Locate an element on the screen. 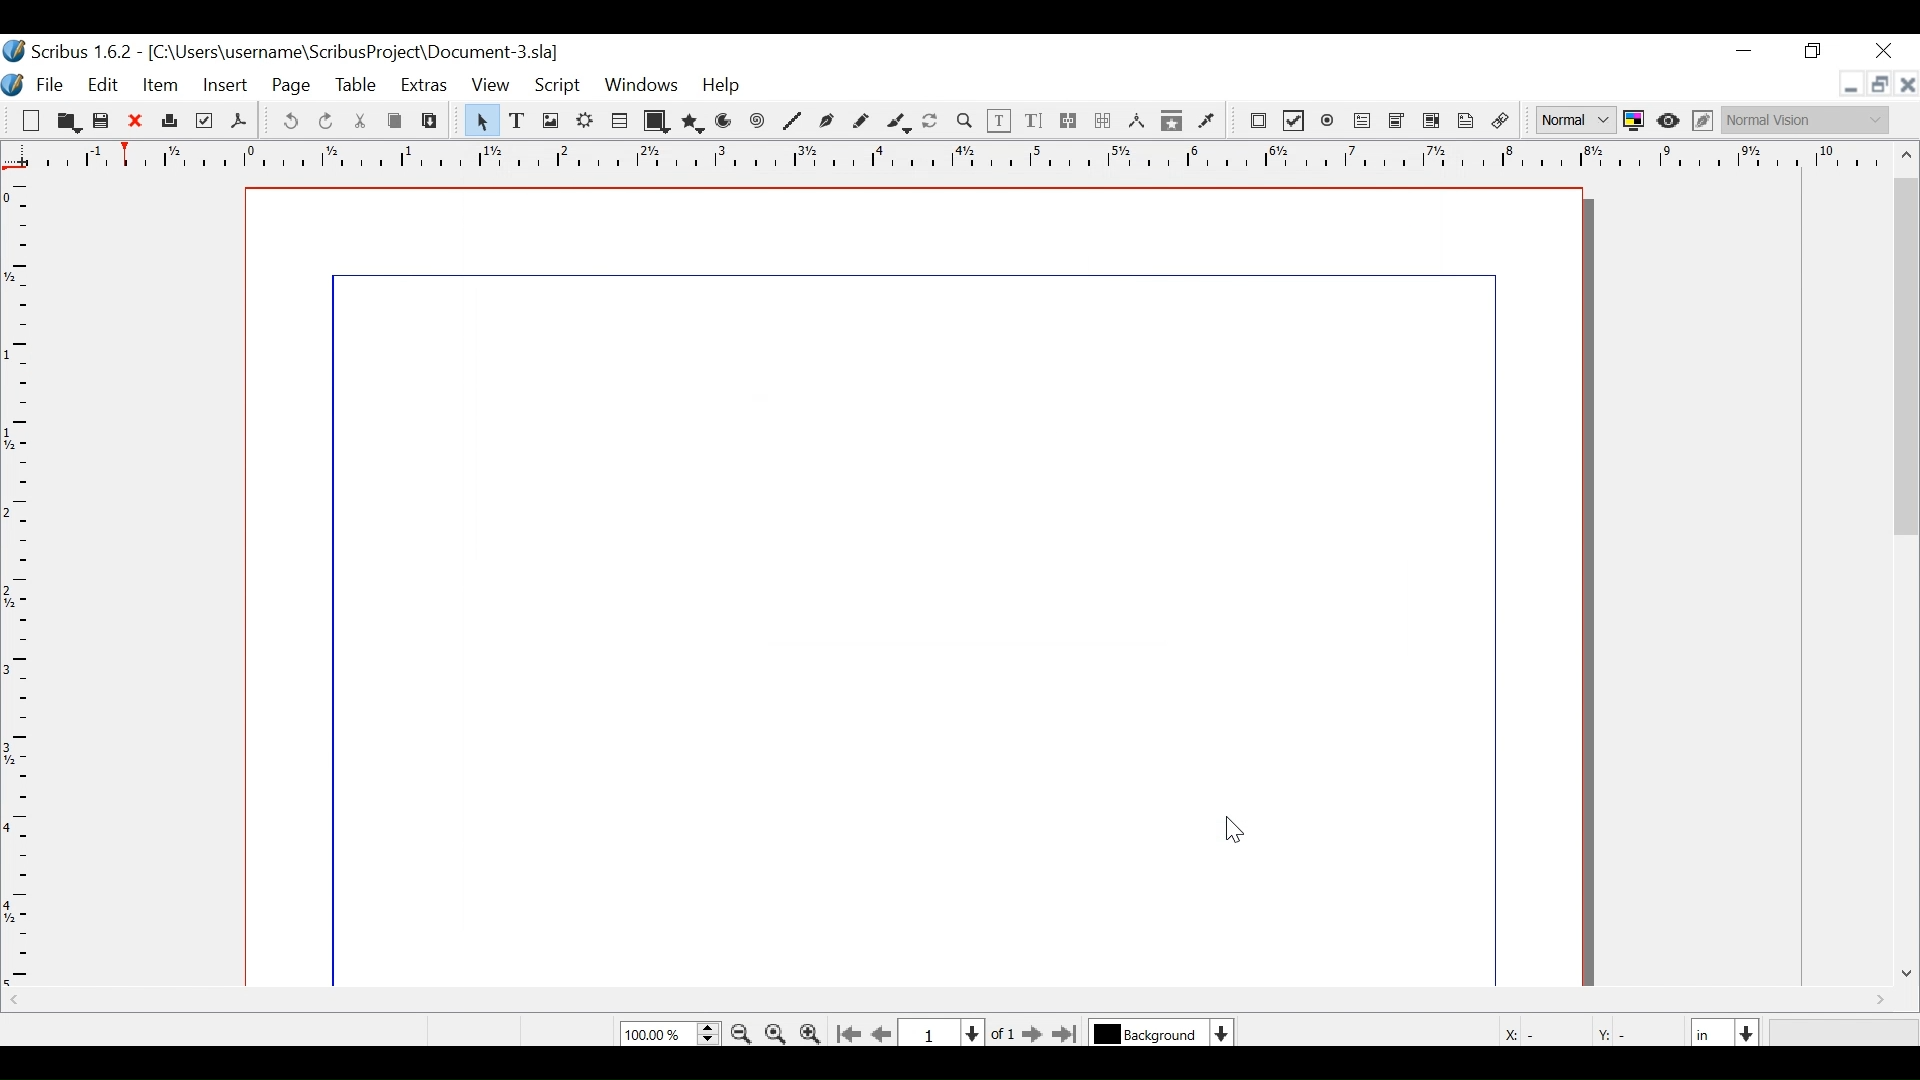 The width and height of the screenshot is (1920, 1080). Windows is located at coordinates (640, 88).